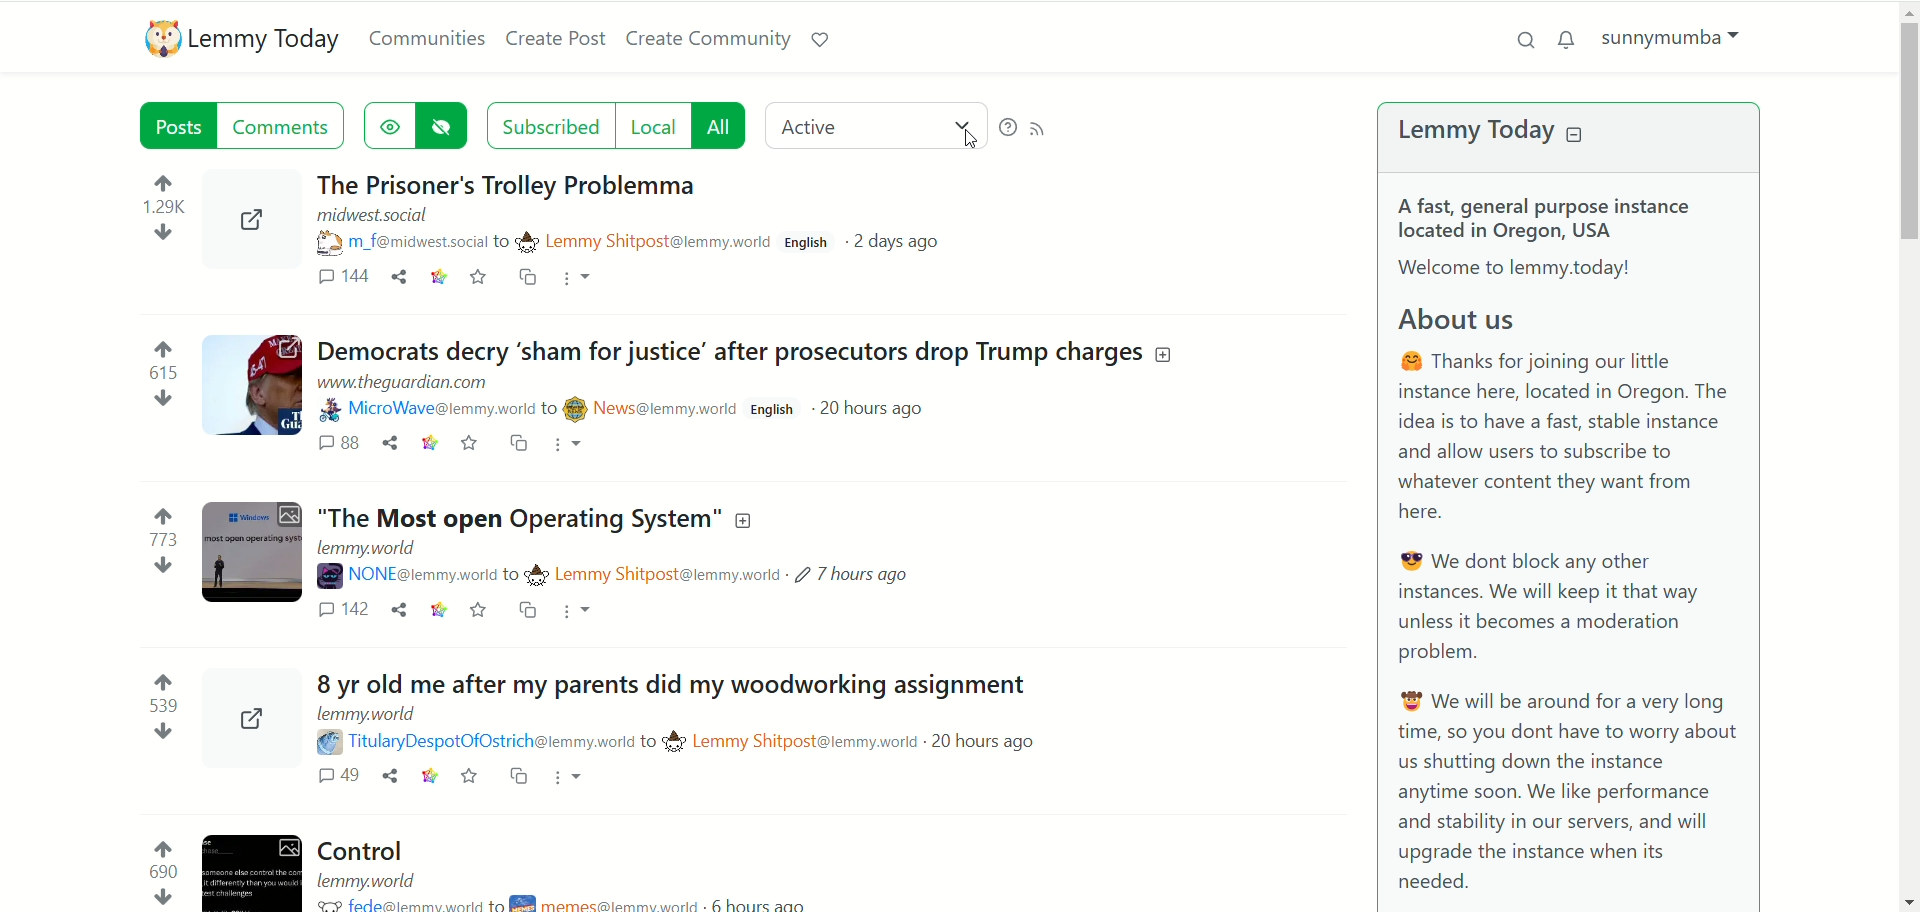  What do you see at coordinates (556, 575) in the screenshot?
I see `NONE@lemmy.world to Lemmy Shitpost@lemmy.world` at bounding box center [556, 575].